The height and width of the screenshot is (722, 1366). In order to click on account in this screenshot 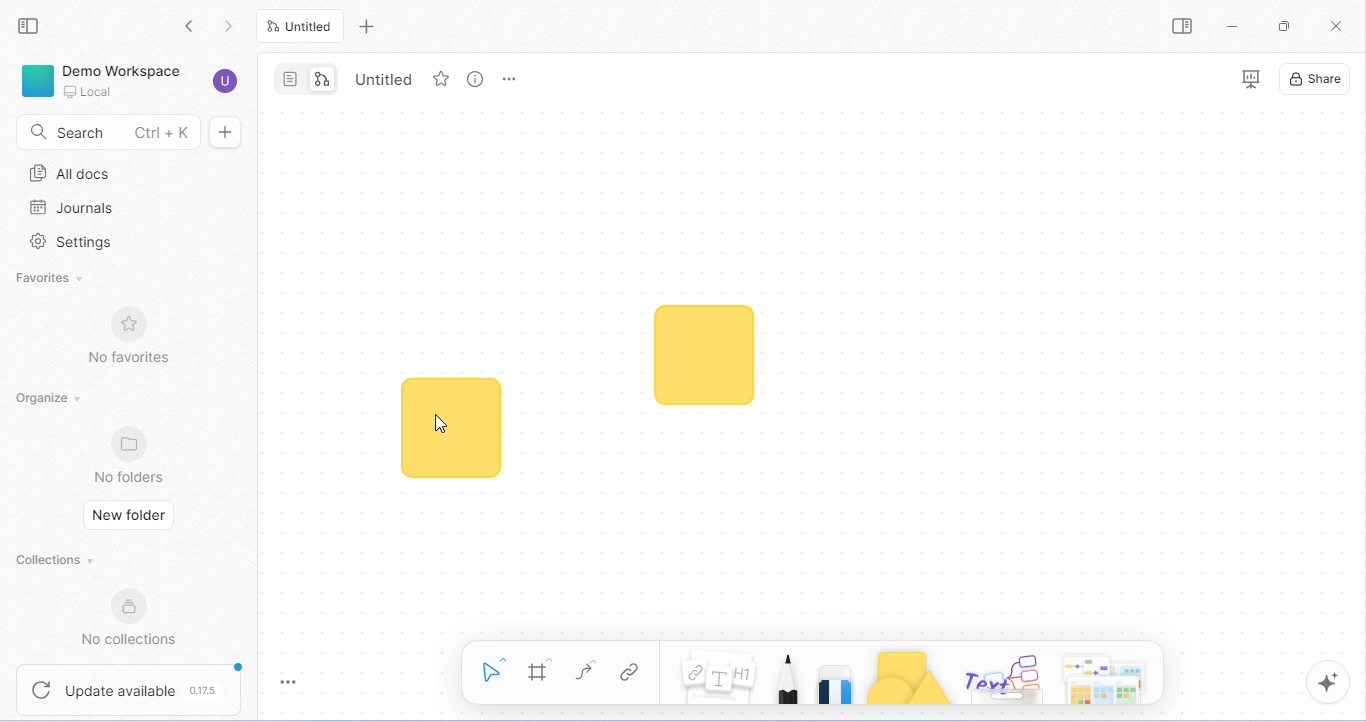, I will do `click(226, 83)`.